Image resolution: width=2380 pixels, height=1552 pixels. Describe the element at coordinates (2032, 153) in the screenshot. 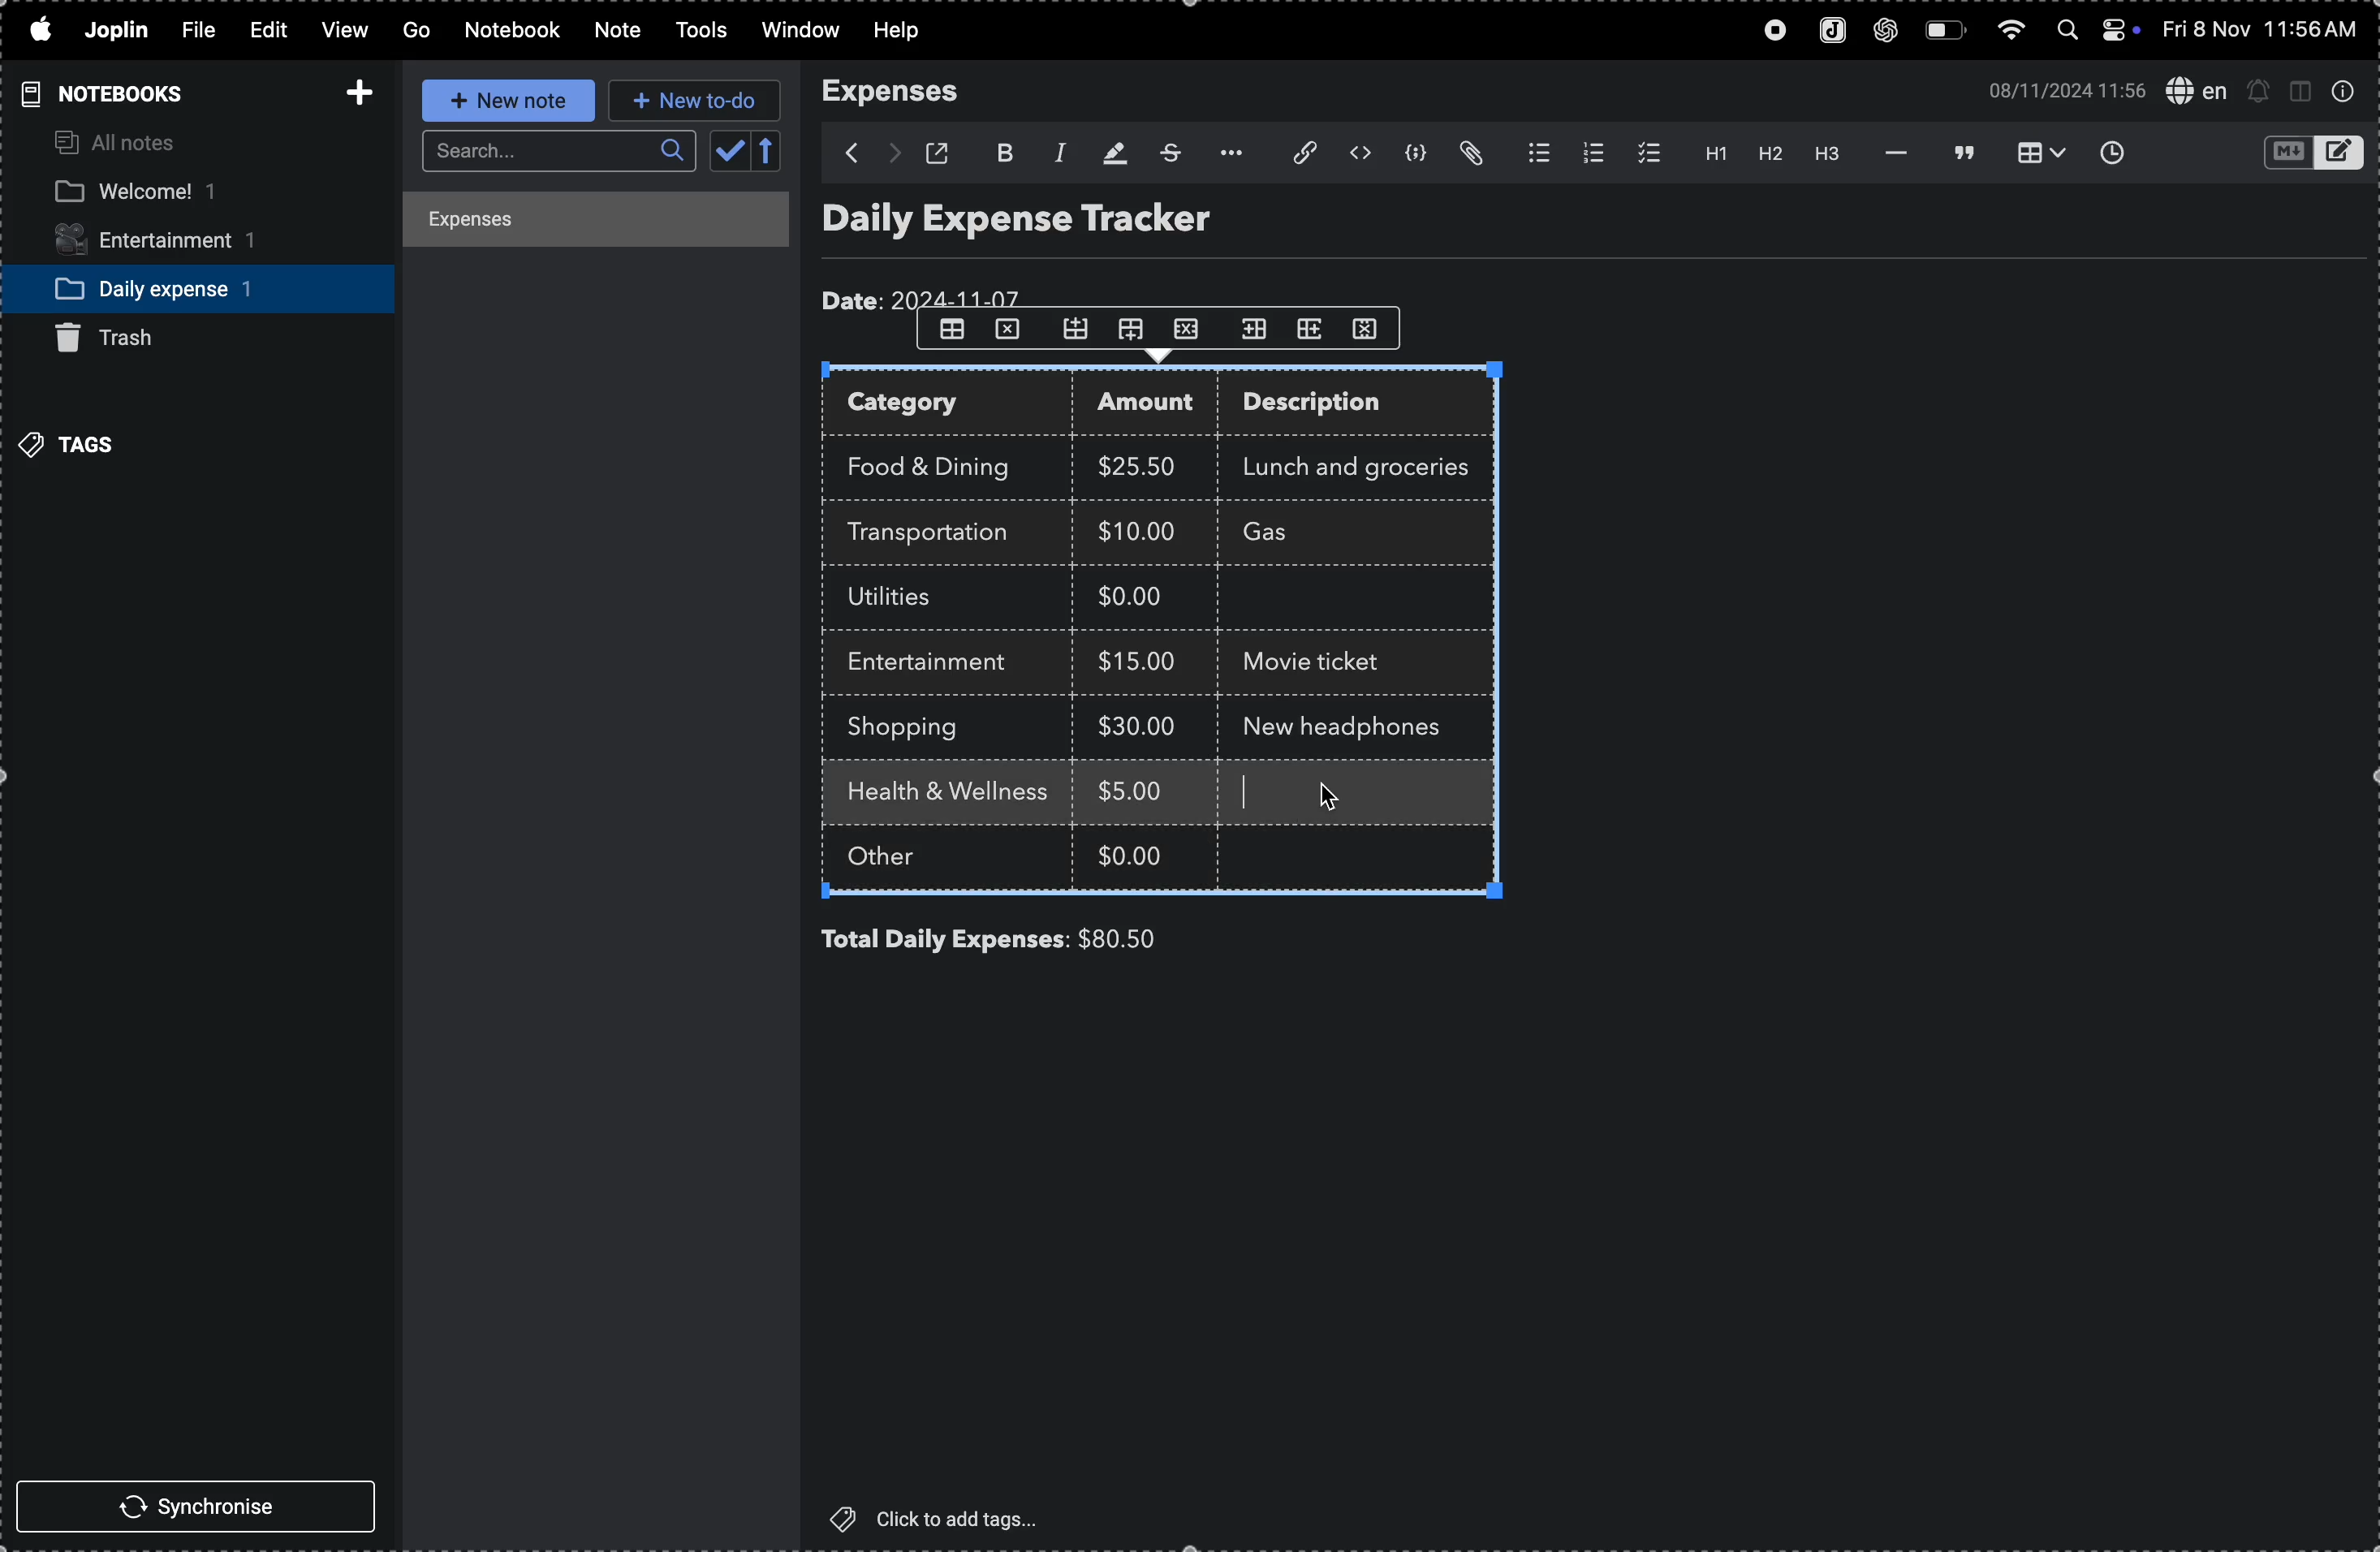

I see `table view` at that location.